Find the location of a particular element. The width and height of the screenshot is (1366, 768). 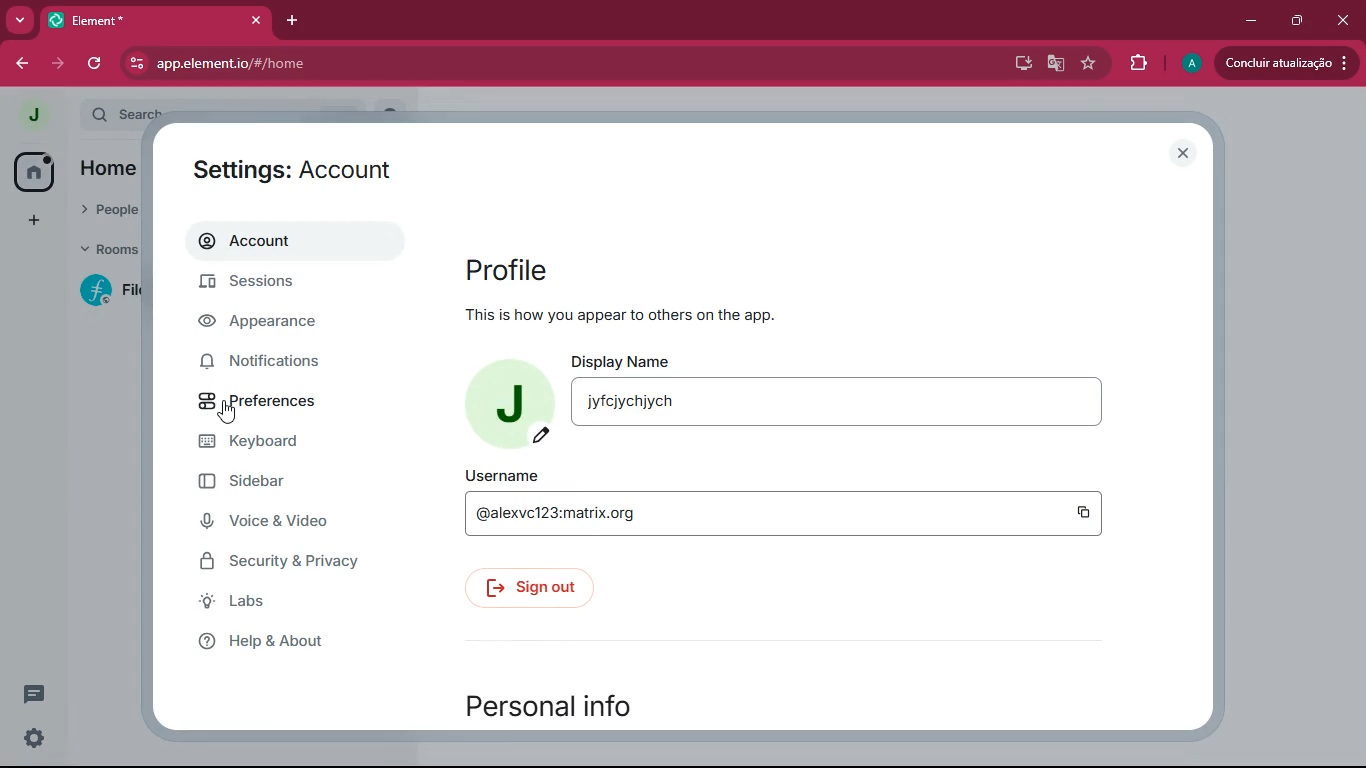

desktop is located at coordinates (1020, 62).